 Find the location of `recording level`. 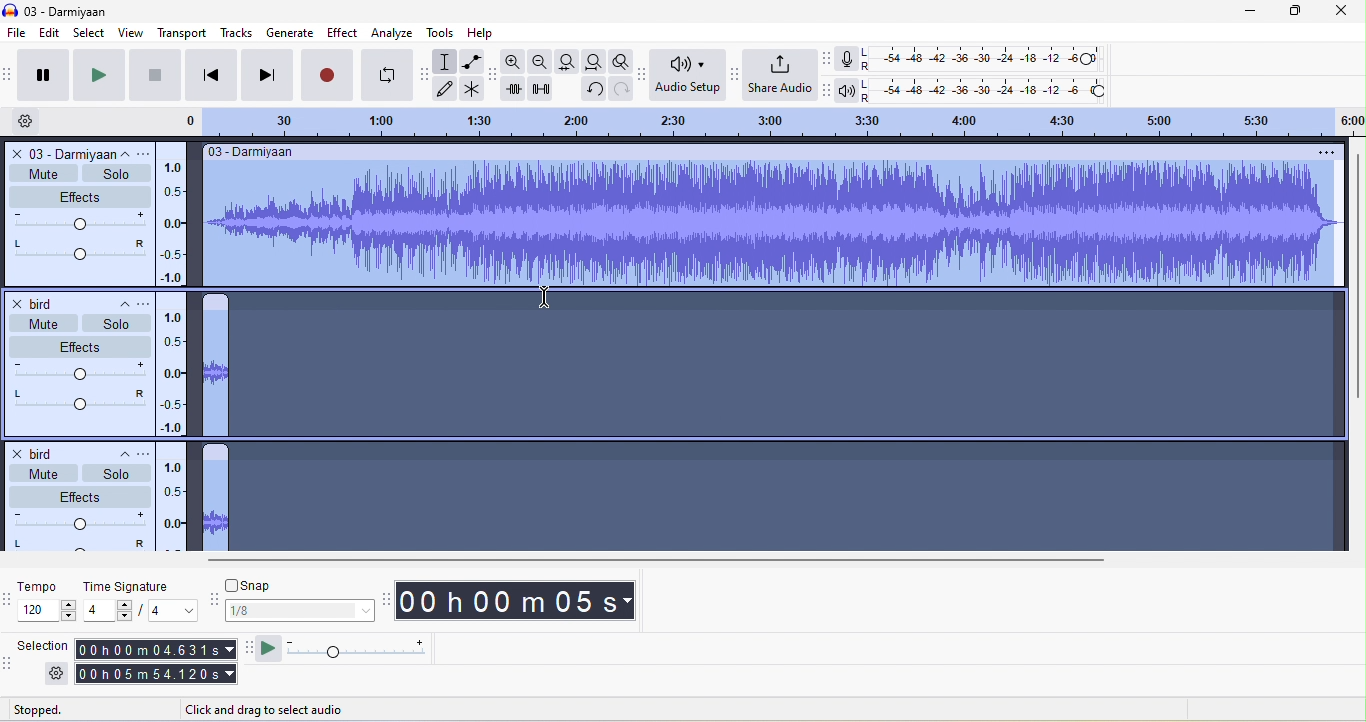

recording level is located at coordinates (985, 59).